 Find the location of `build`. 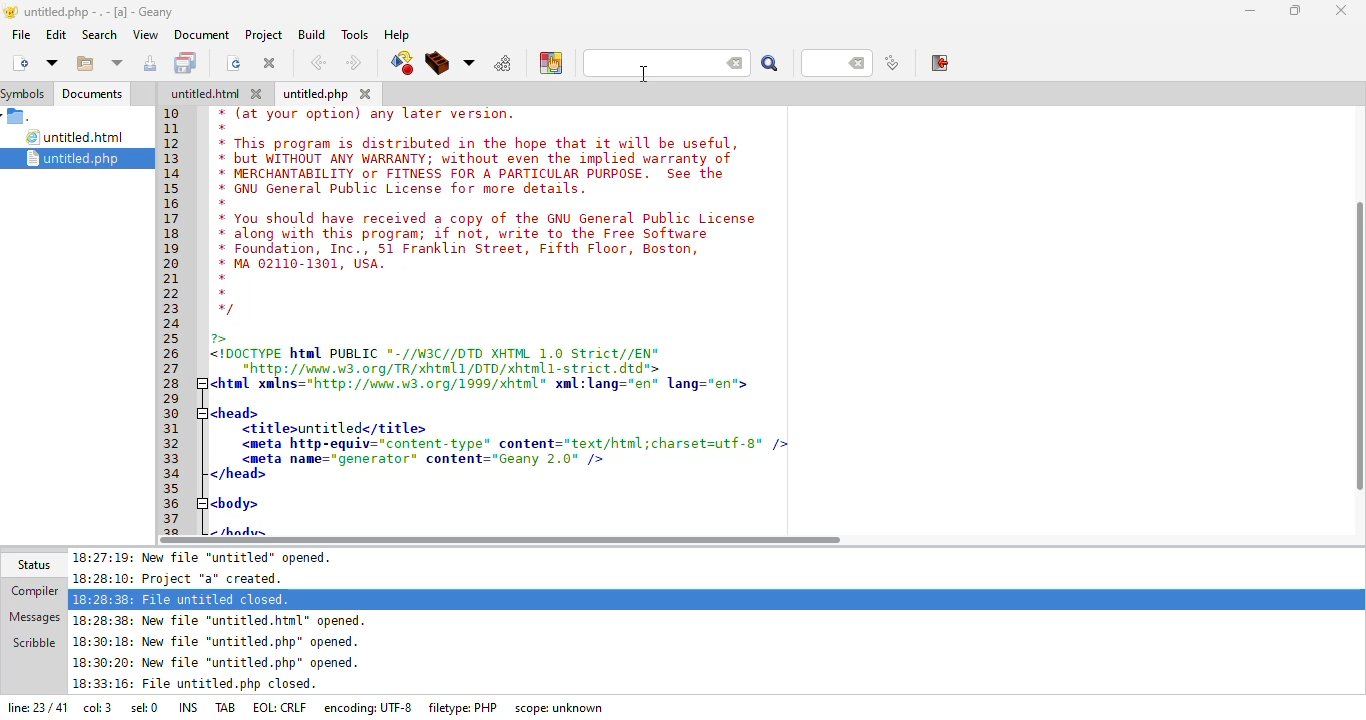

build is located at coordinates (438, 64).